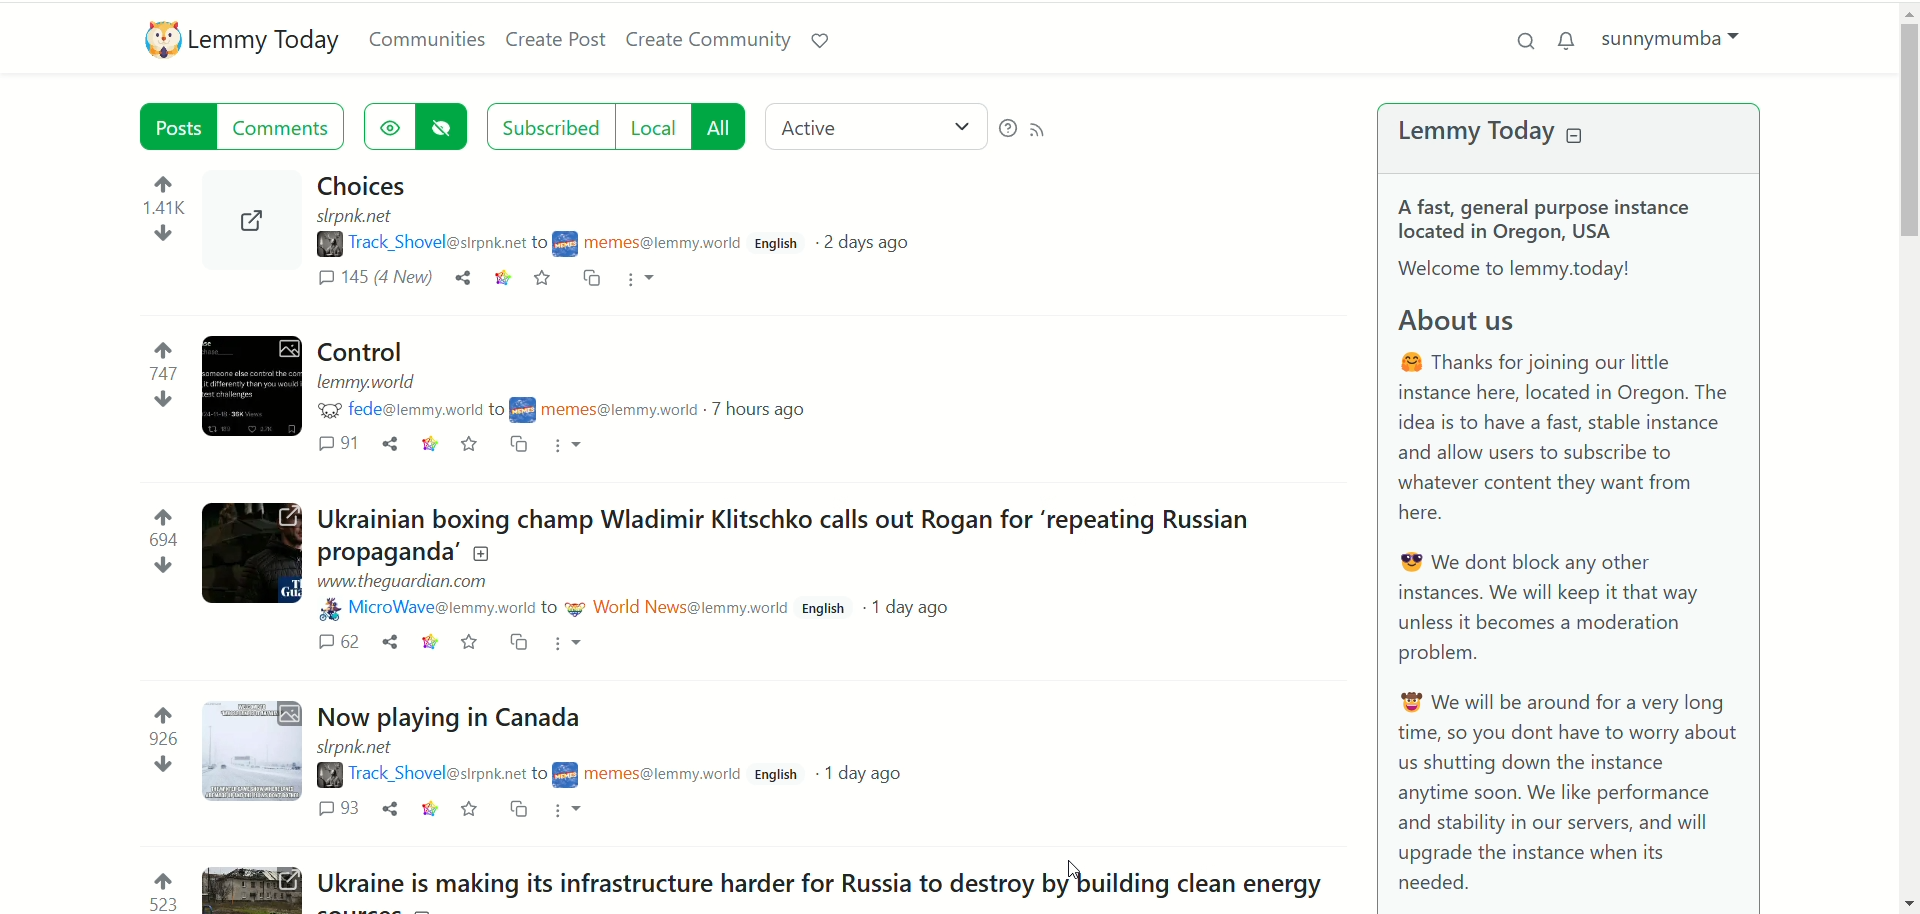  I want to click on save, so click(468, 643).